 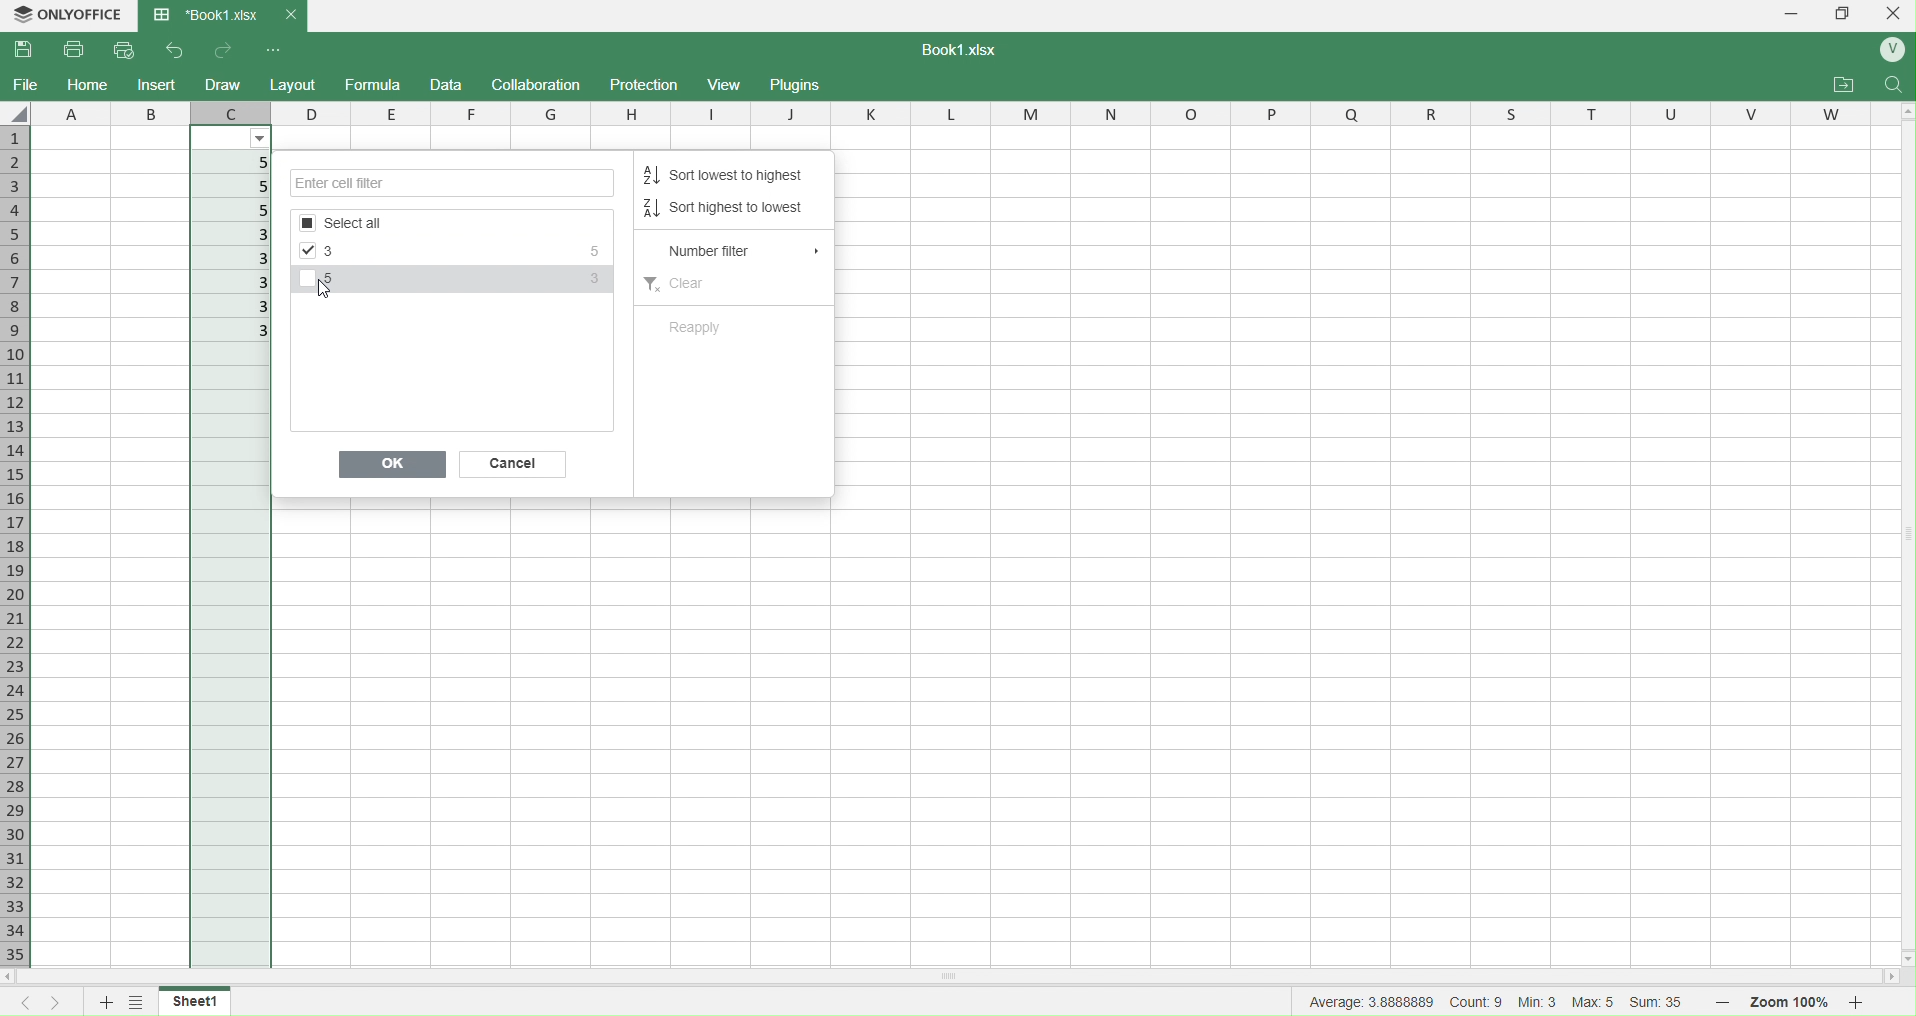 What do you see at coordinates (373, 83) in the screenshot?
I see `Formula` at bounding box center [373, 83].